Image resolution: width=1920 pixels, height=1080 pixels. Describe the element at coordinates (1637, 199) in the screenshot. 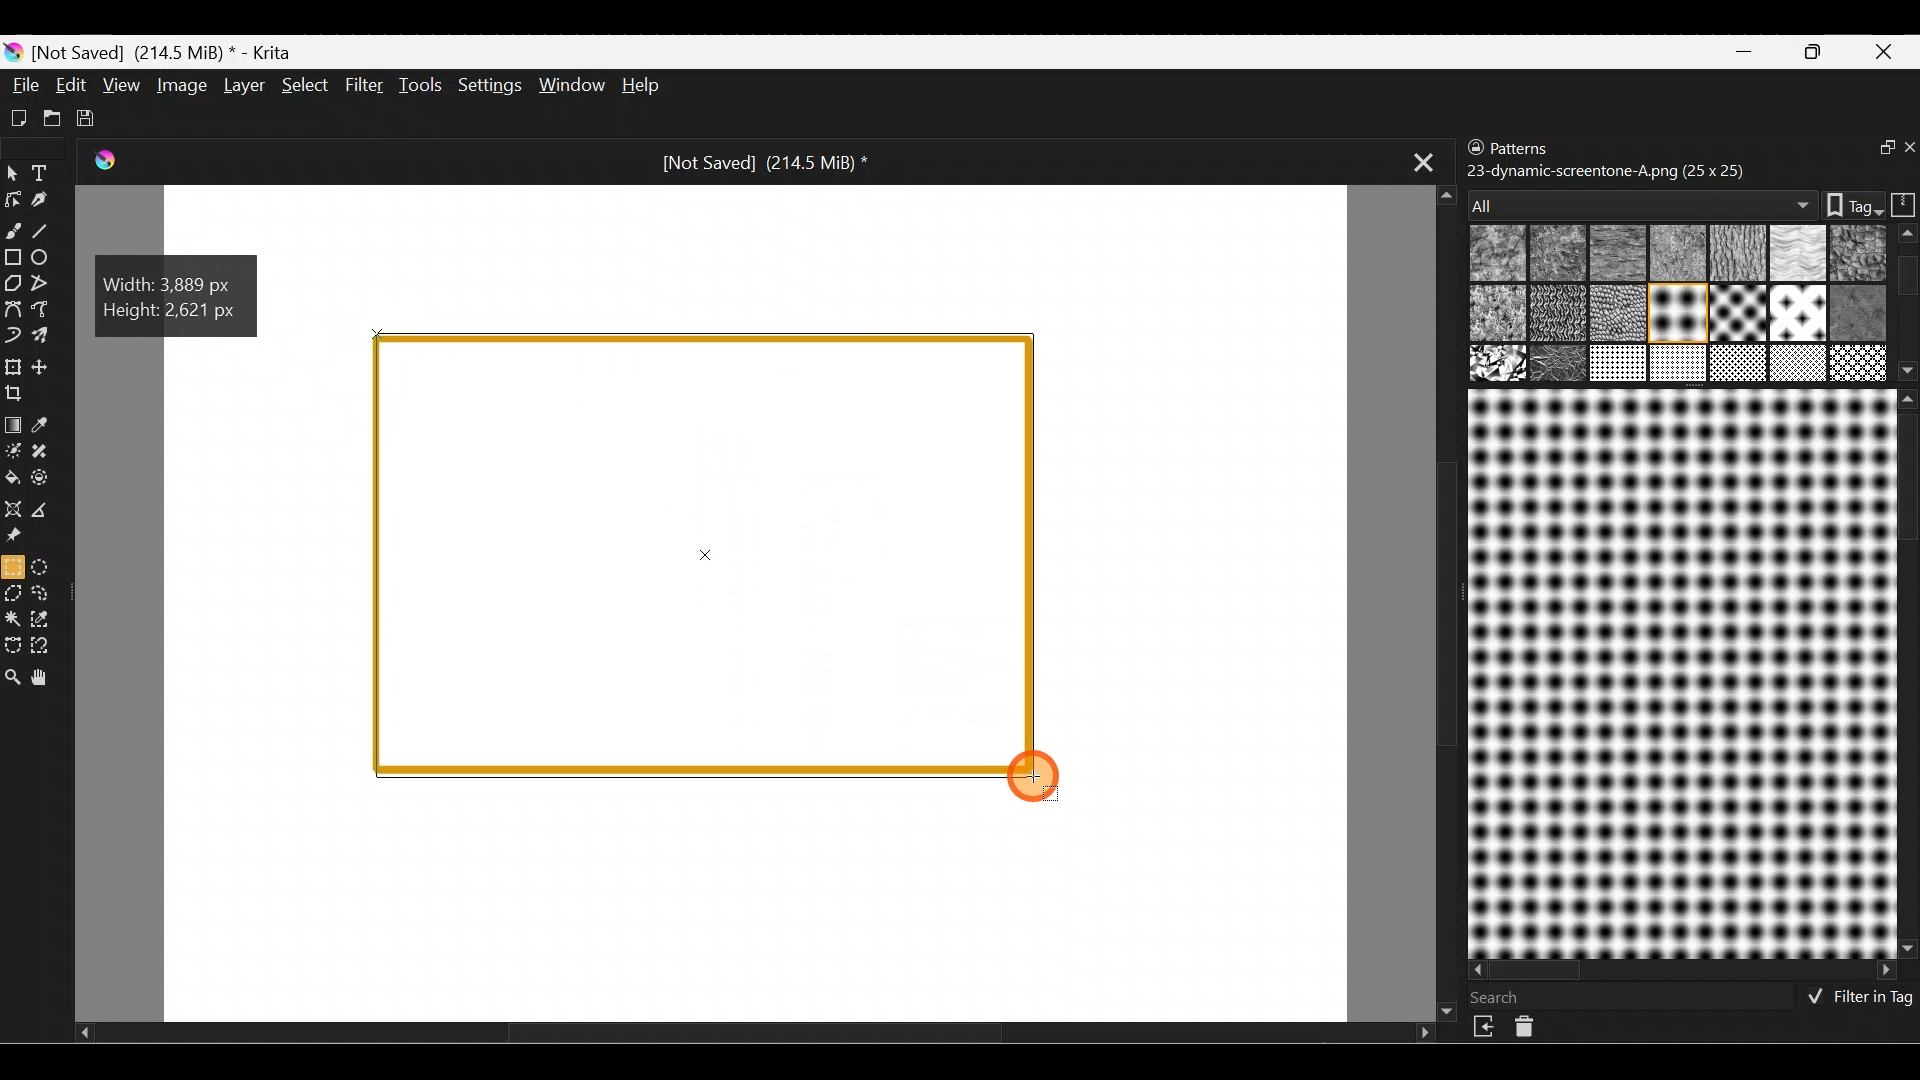

I see `All patterns` at that location.